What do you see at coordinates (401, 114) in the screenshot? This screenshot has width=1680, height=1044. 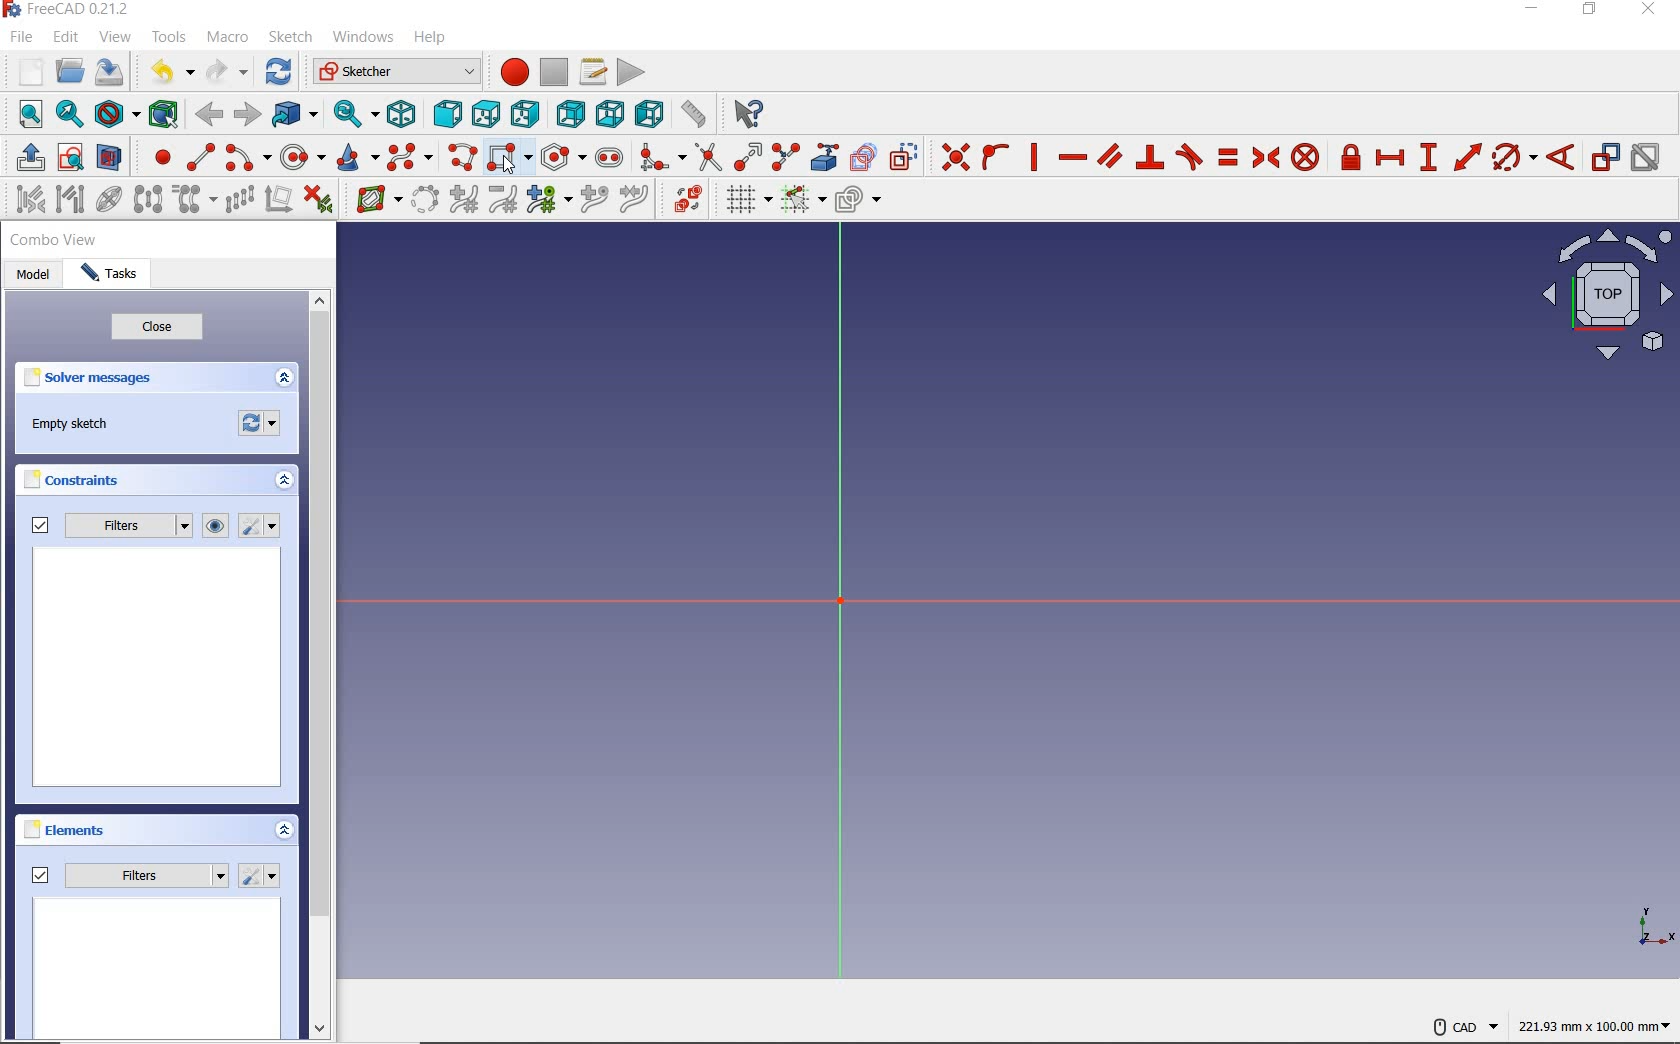 I see `isometric` at bounding box center [401, 114].